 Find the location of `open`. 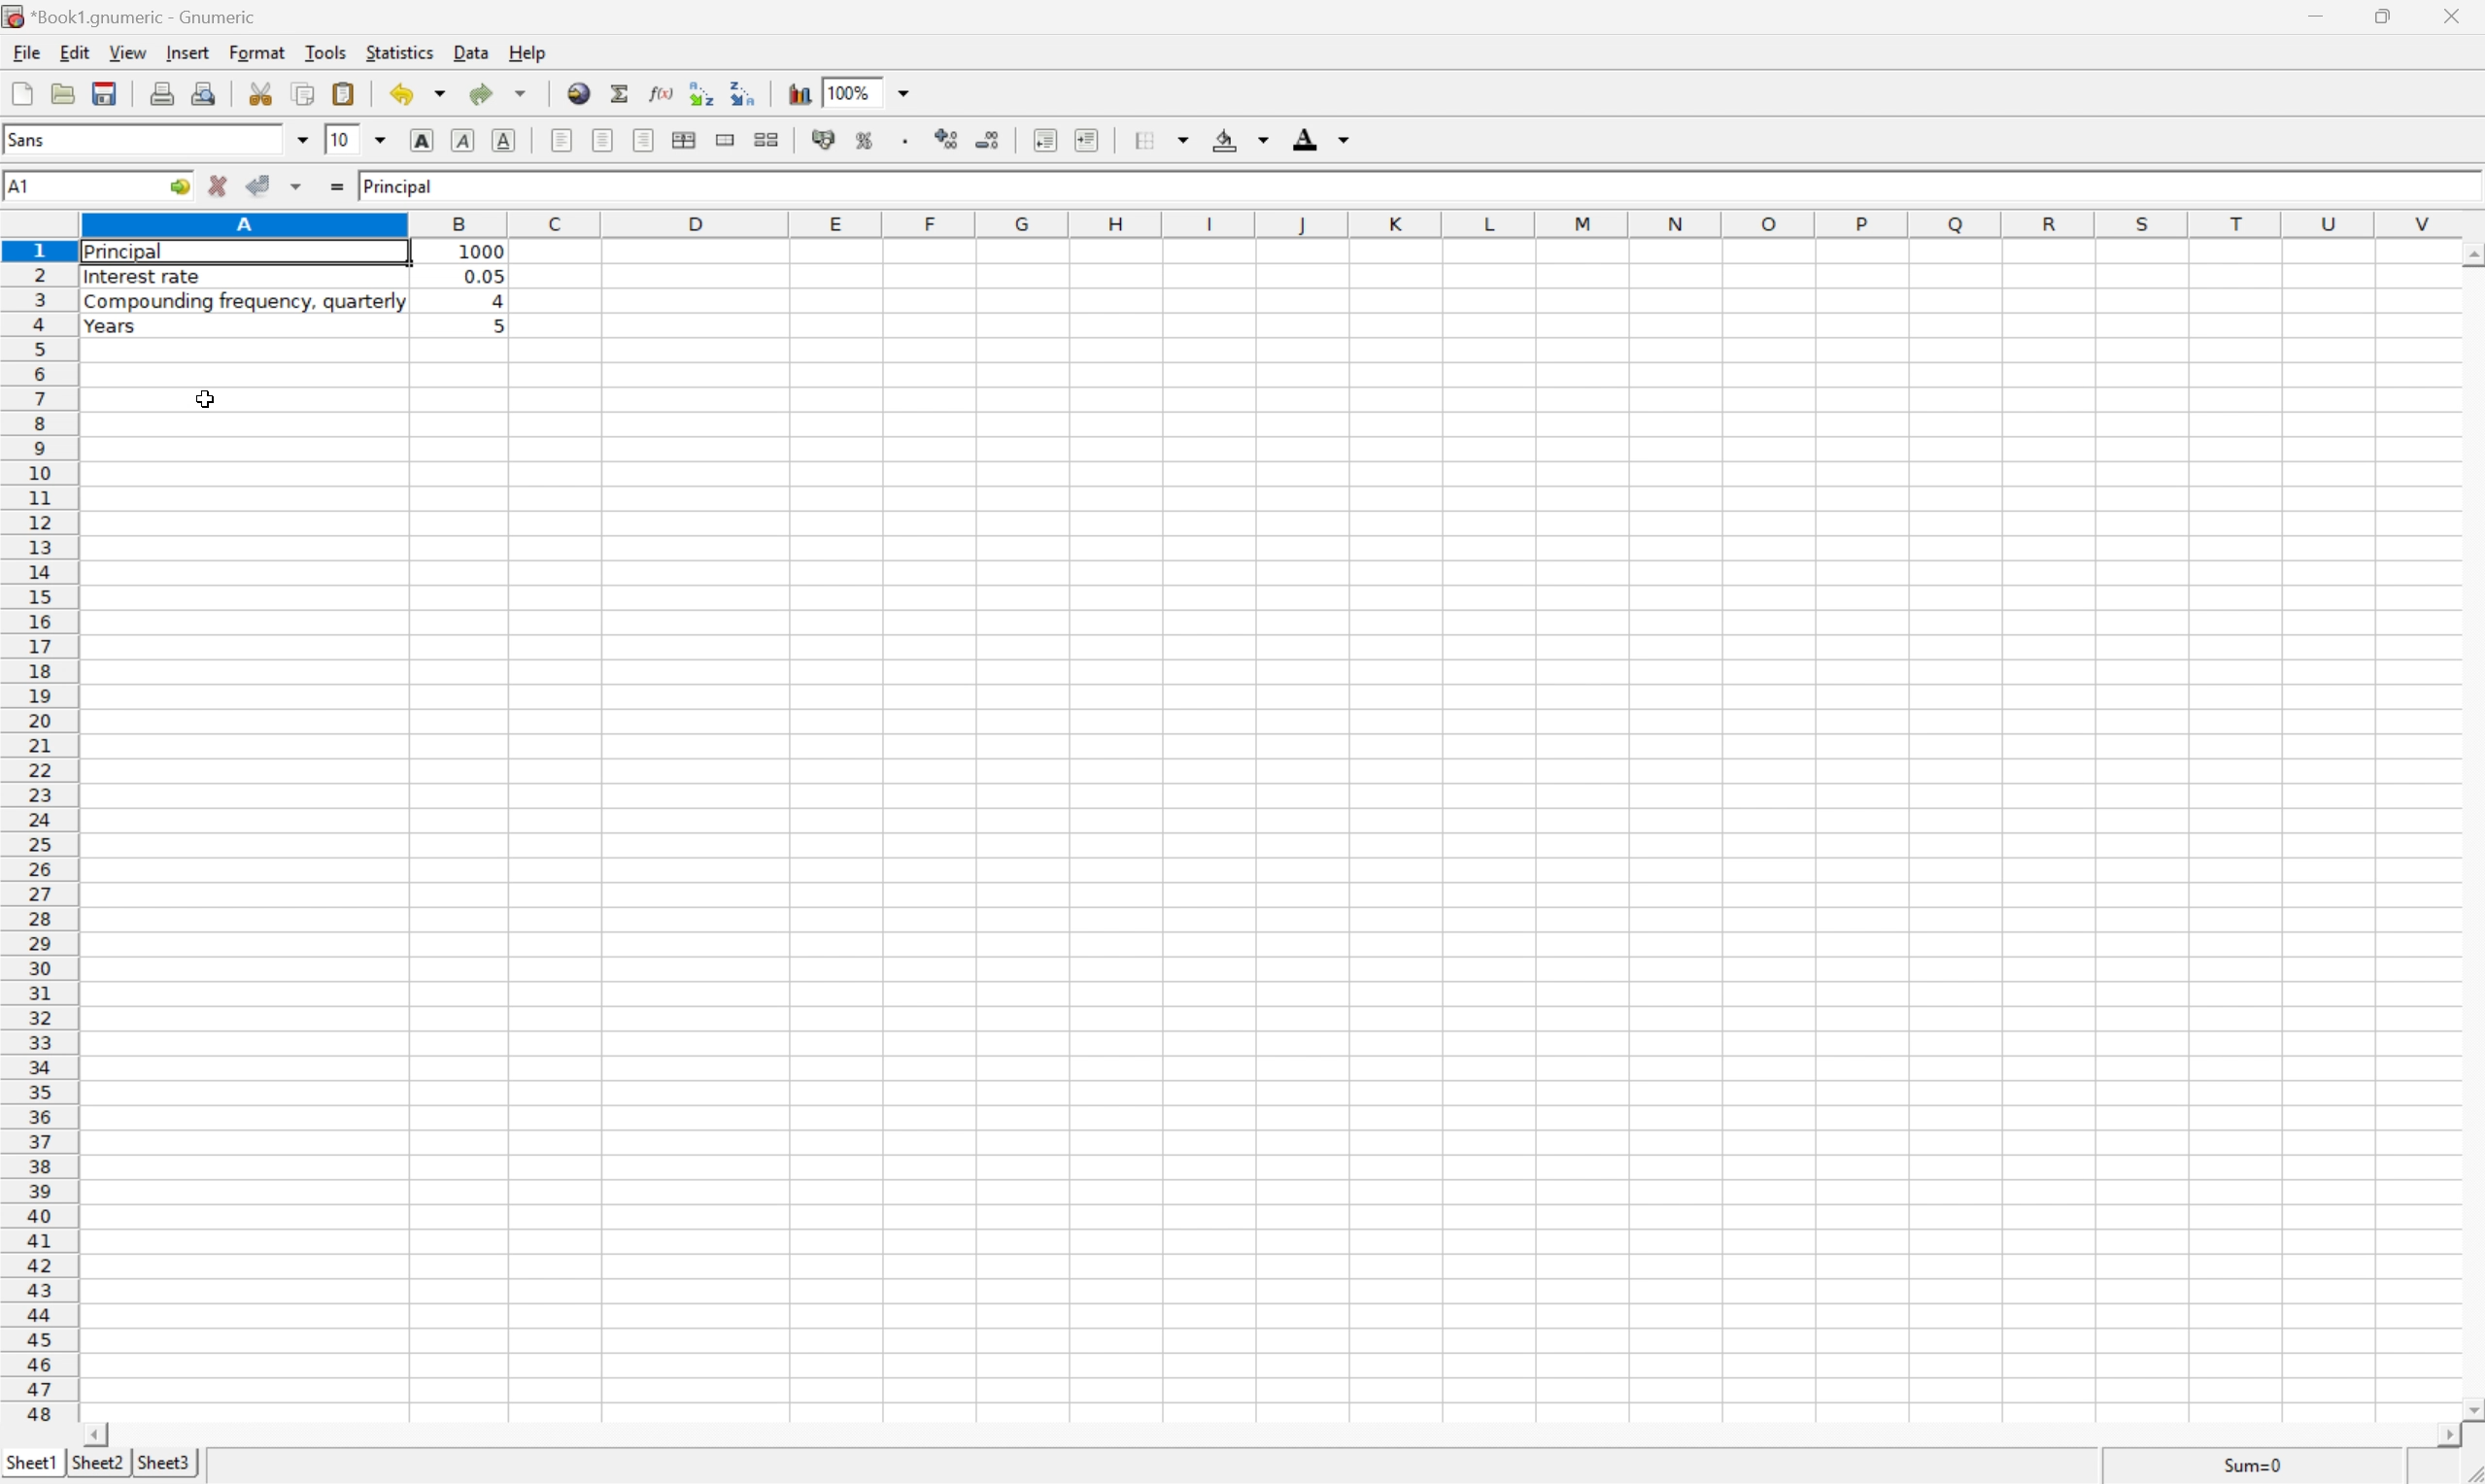

open is located at coordinates (62, 92).